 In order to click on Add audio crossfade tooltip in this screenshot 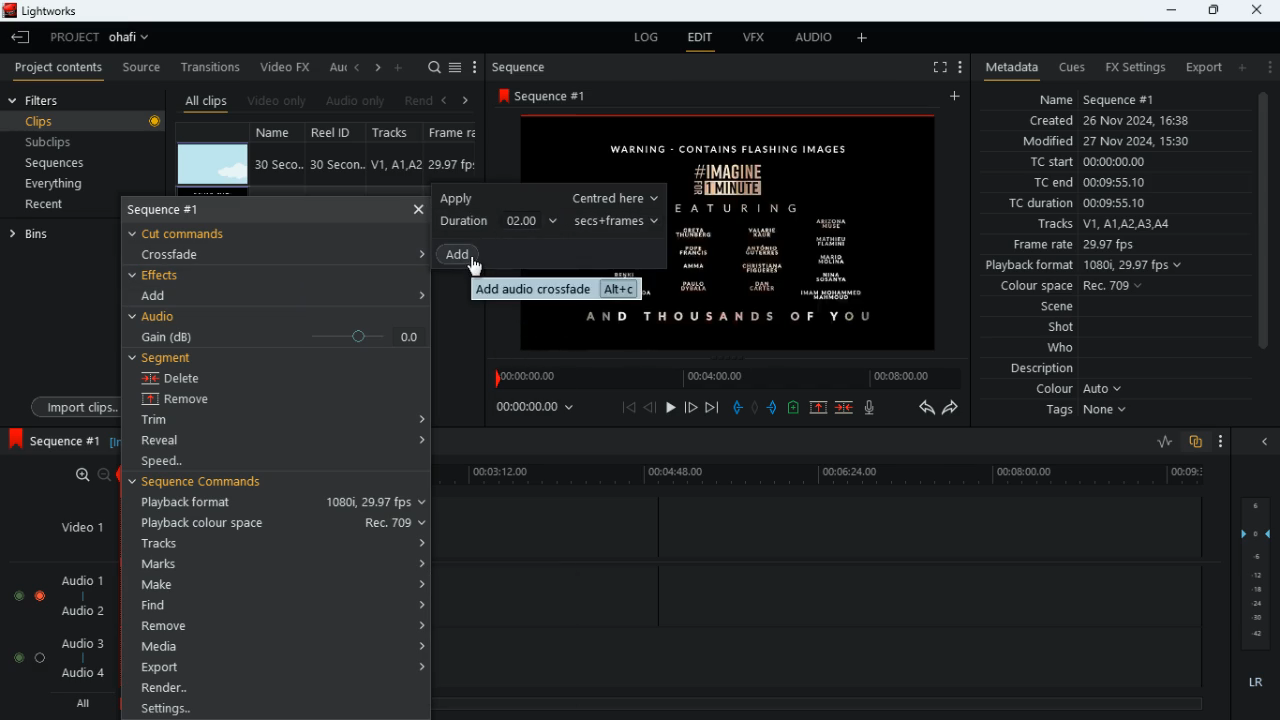, I will do `click(556, 289)`.